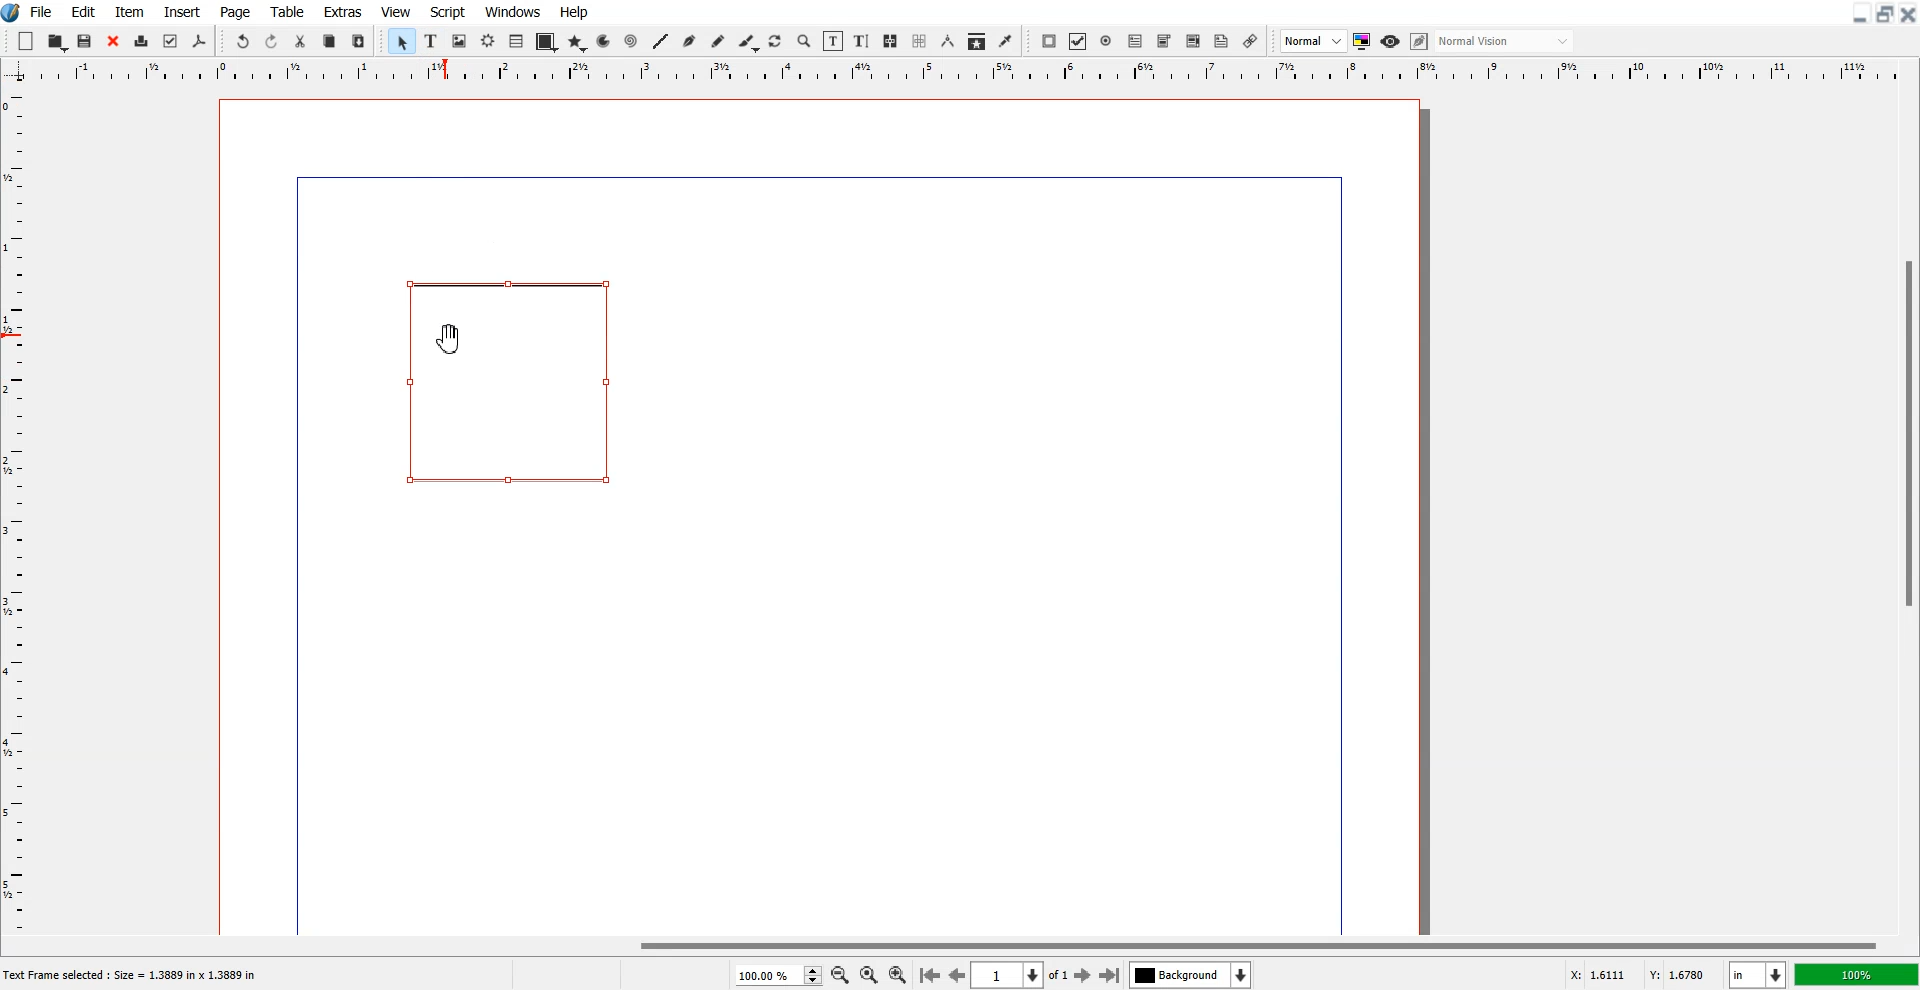 Image resolution: width=1920 pixels, height=990 pixels. What do you see at coordinates (26, 41) in the screenshot?
I see `New` at bounding box center [26, 41].